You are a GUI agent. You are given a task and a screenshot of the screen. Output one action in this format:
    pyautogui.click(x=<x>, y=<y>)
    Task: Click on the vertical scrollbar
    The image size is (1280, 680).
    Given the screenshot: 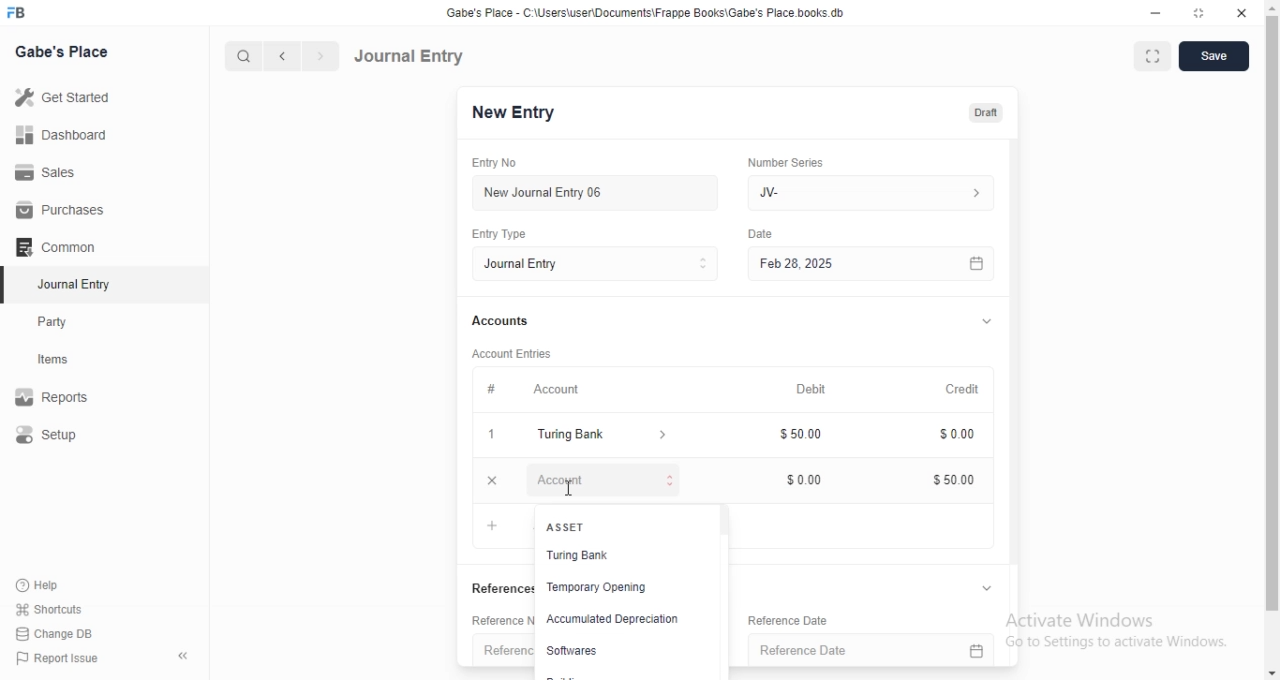 What is the action you would take?
    pyautogui.click(x=722, y=522)
    